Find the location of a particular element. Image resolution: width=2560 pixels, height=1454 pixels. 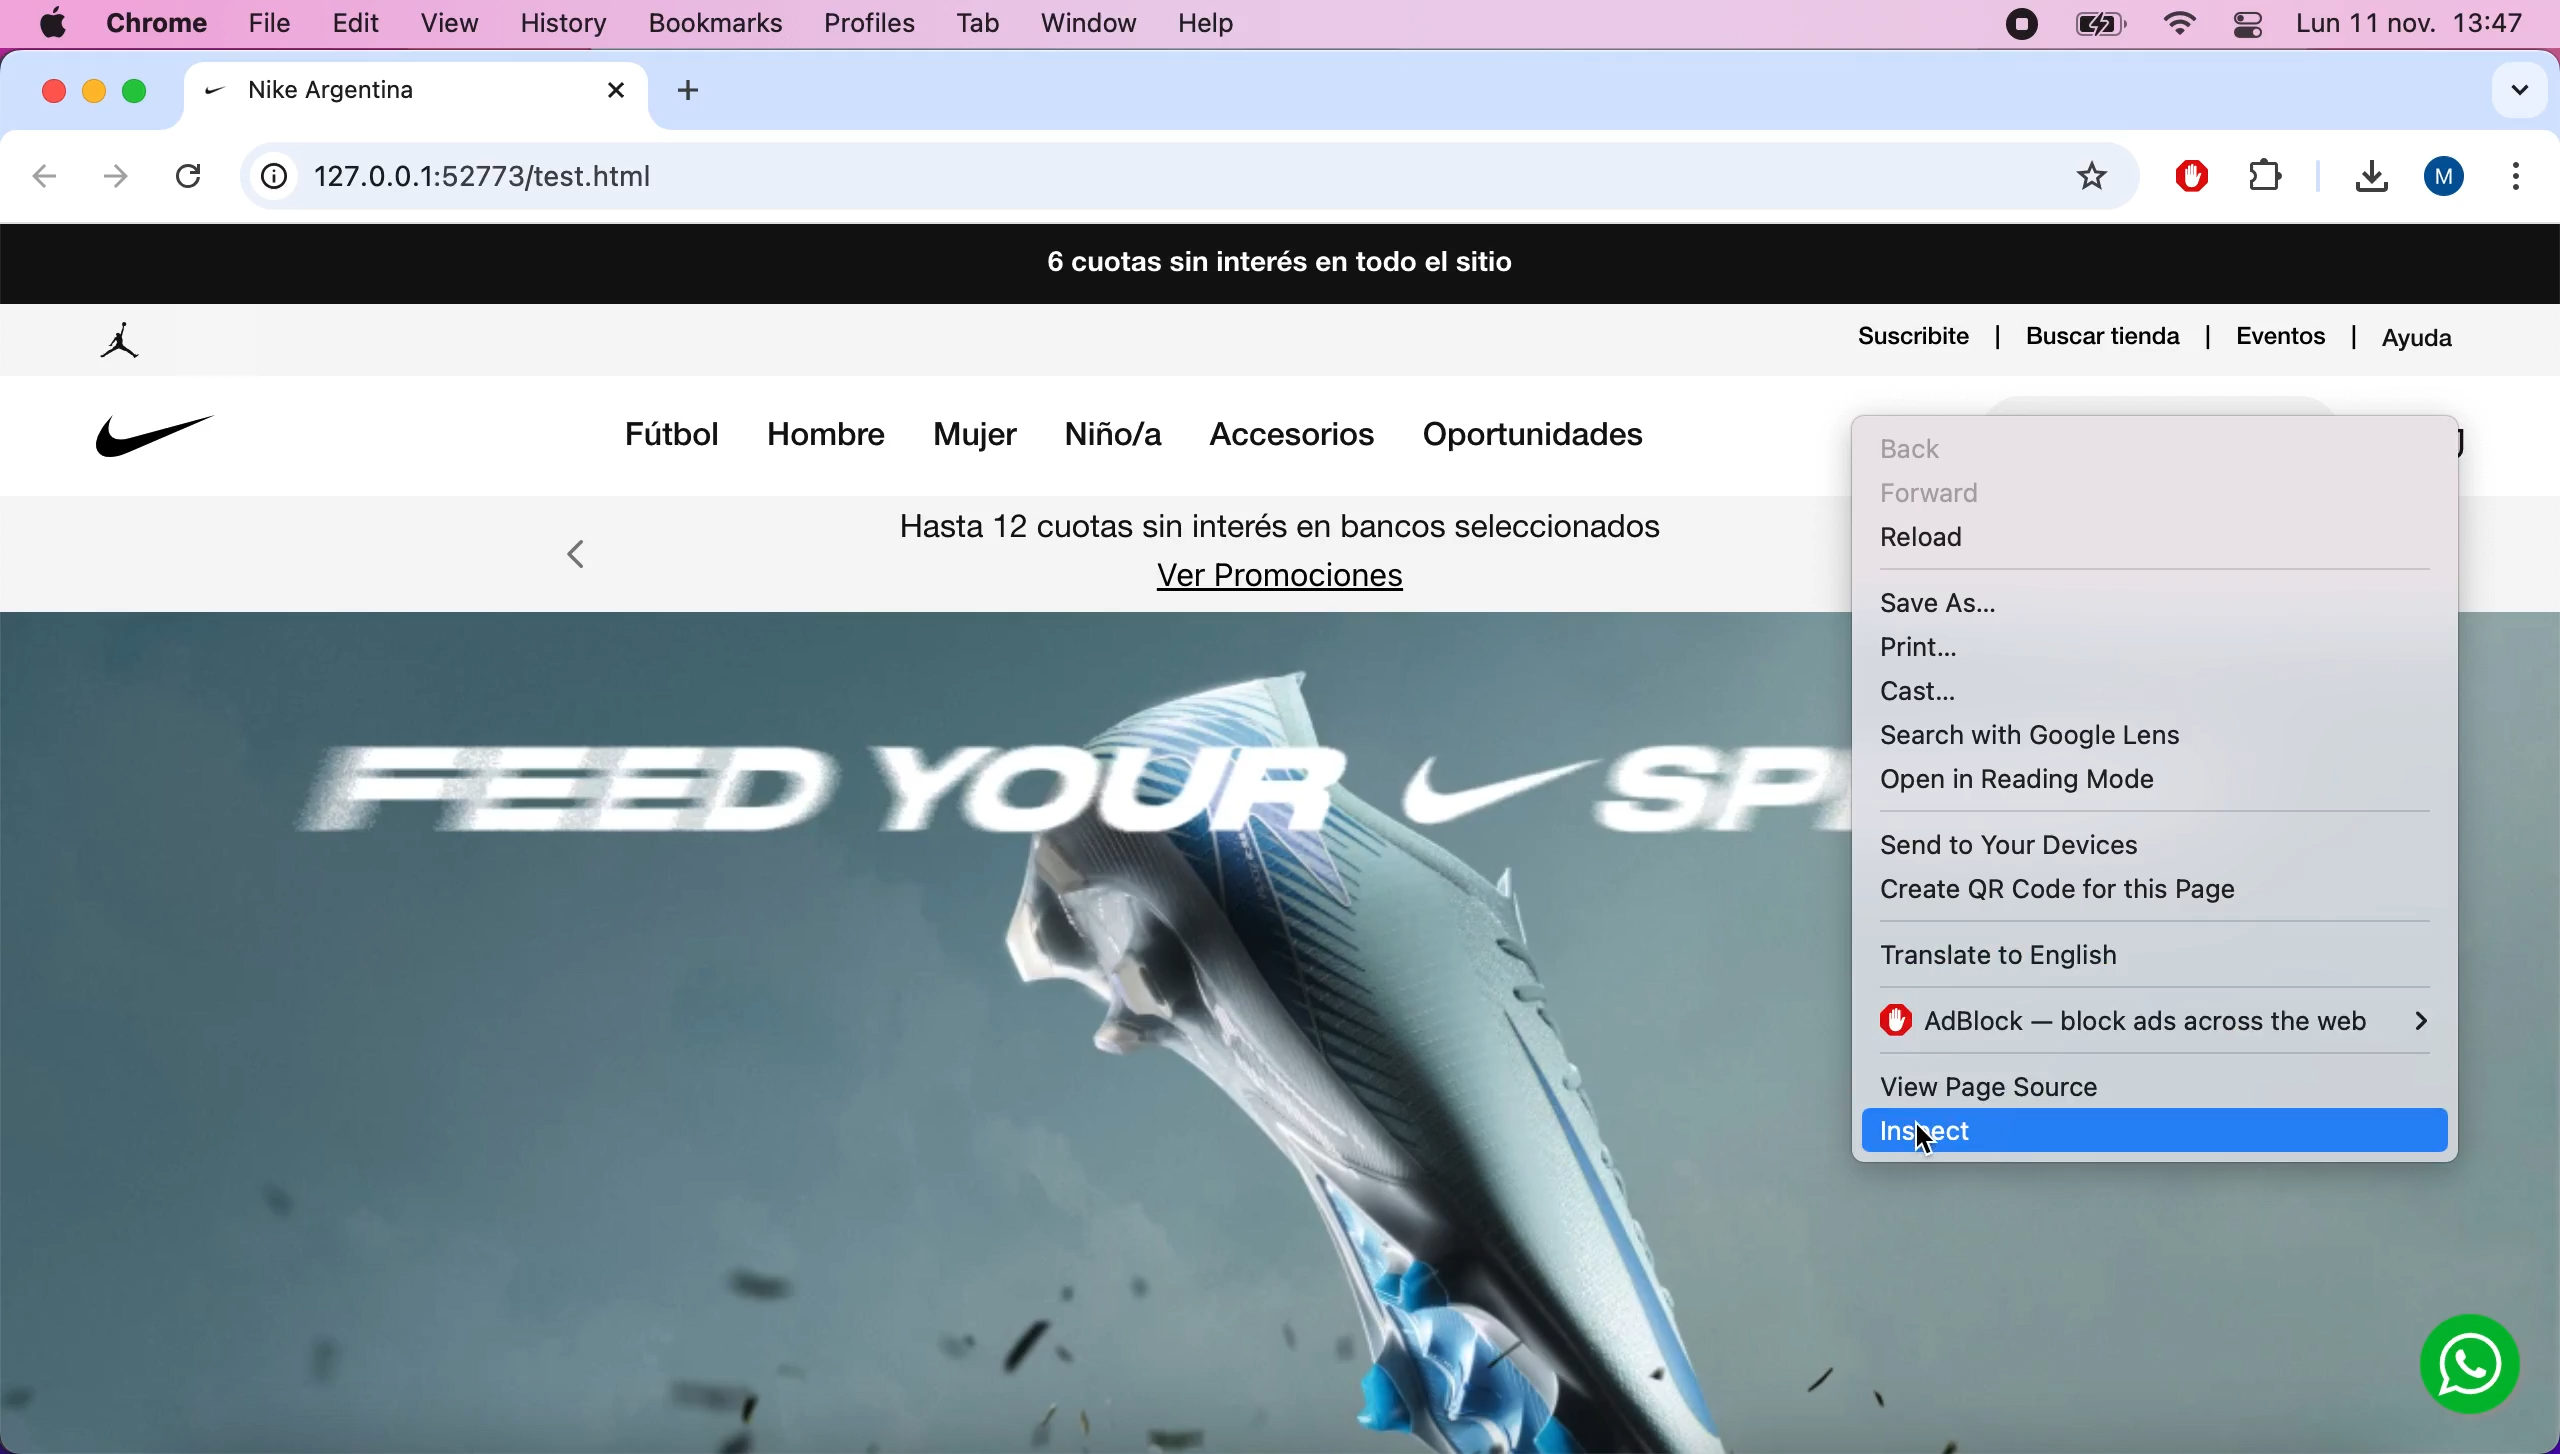

user is located at coordinates (2446, 177).